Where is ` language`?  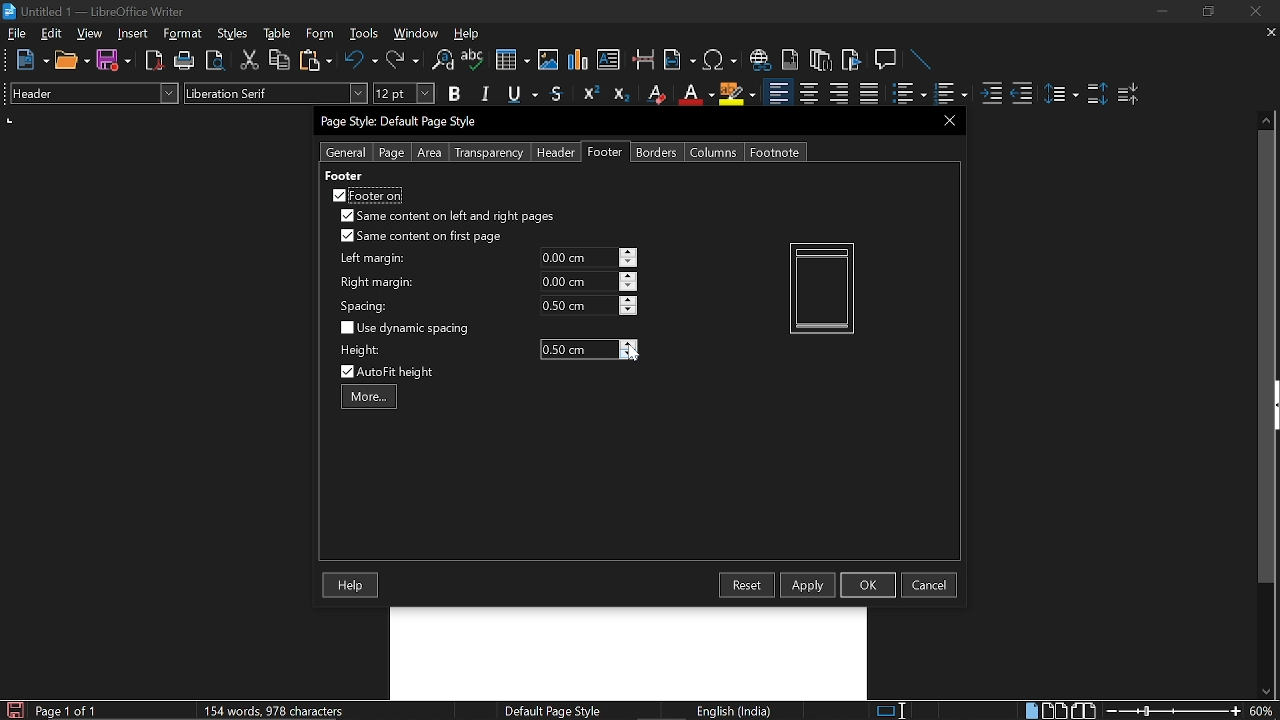  language is located at coordinates (736, 711).